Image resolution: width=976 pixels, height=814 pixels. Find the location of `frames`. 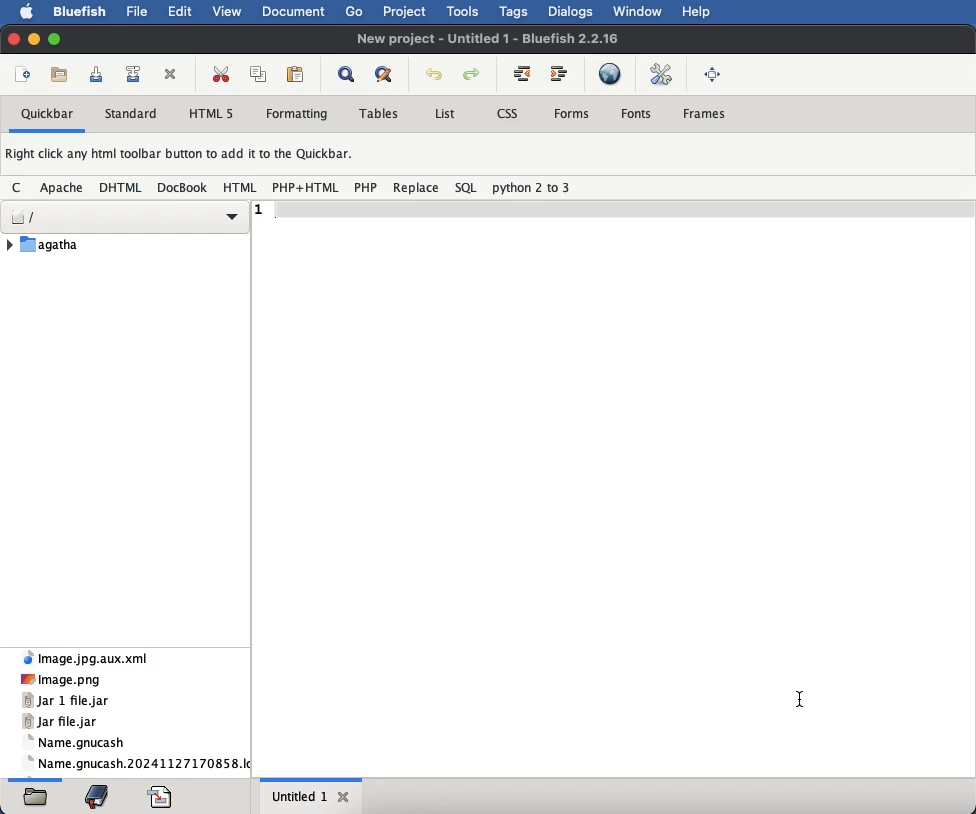

frames is located at coordinates (705, 112).